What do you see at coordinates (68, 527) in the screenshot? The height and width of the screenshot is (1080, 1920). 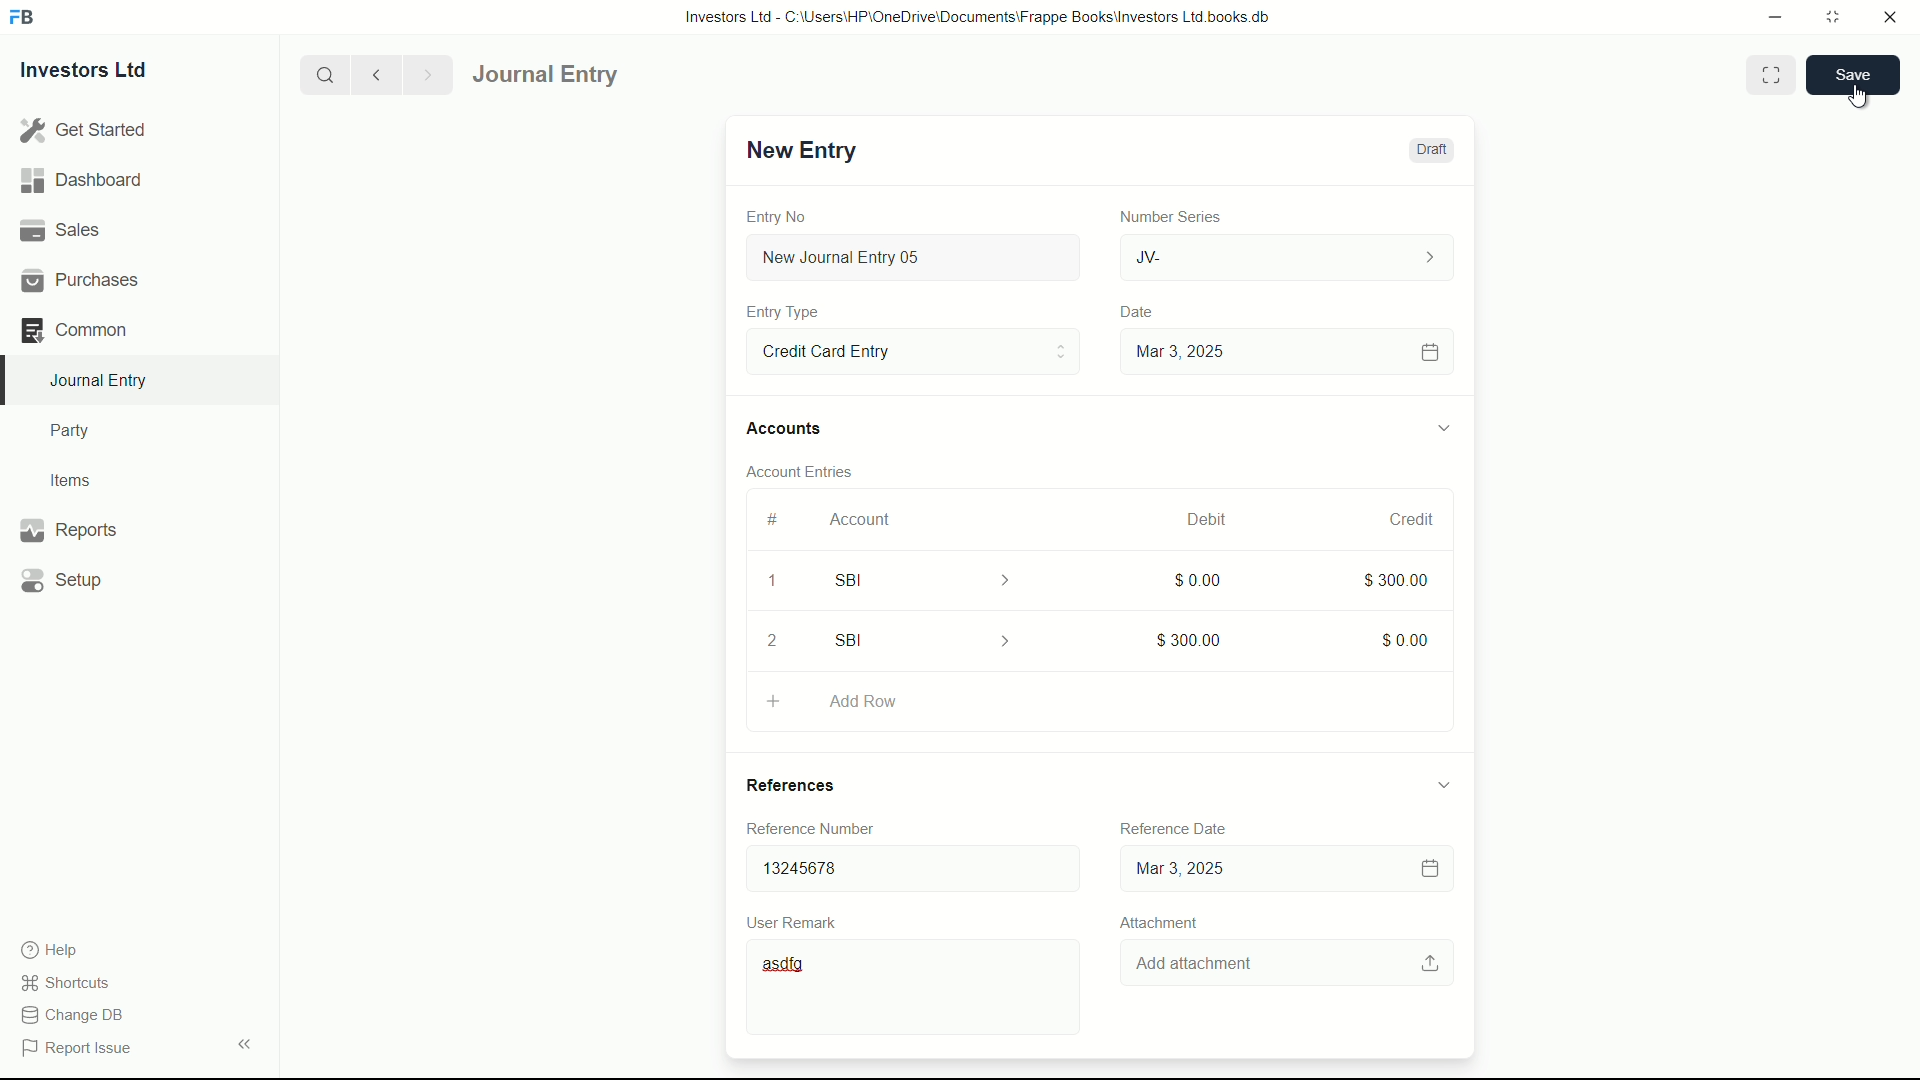 I see `Reports .` at bounding box center [68, 527].